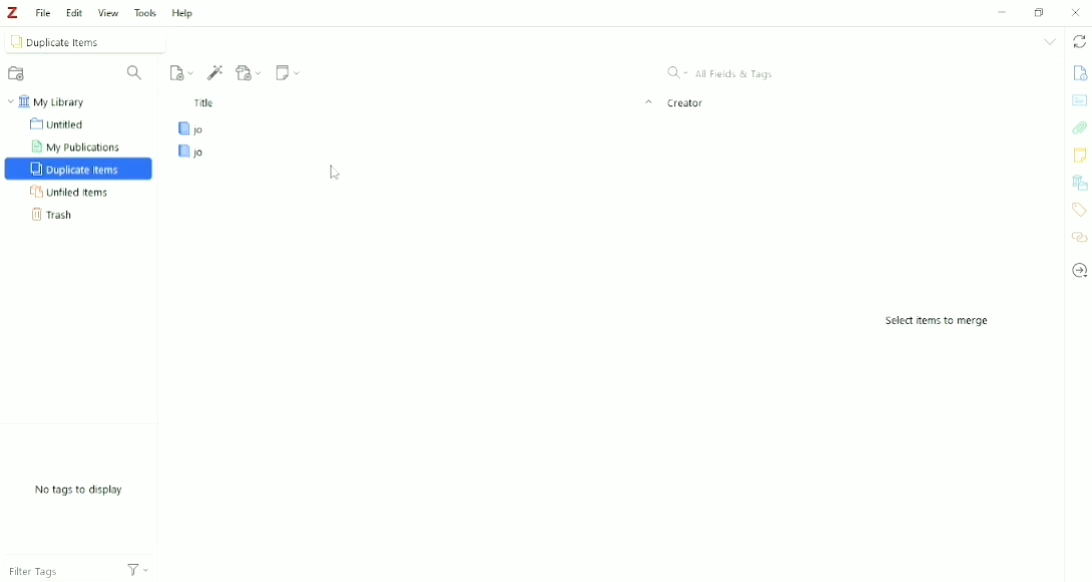 Image resolution: width=1092 pixels, height=582 pixels. What do you see at coordinates (81, 146) in the screenshot?
I see `My Publications` at bounding box center [81, 146].